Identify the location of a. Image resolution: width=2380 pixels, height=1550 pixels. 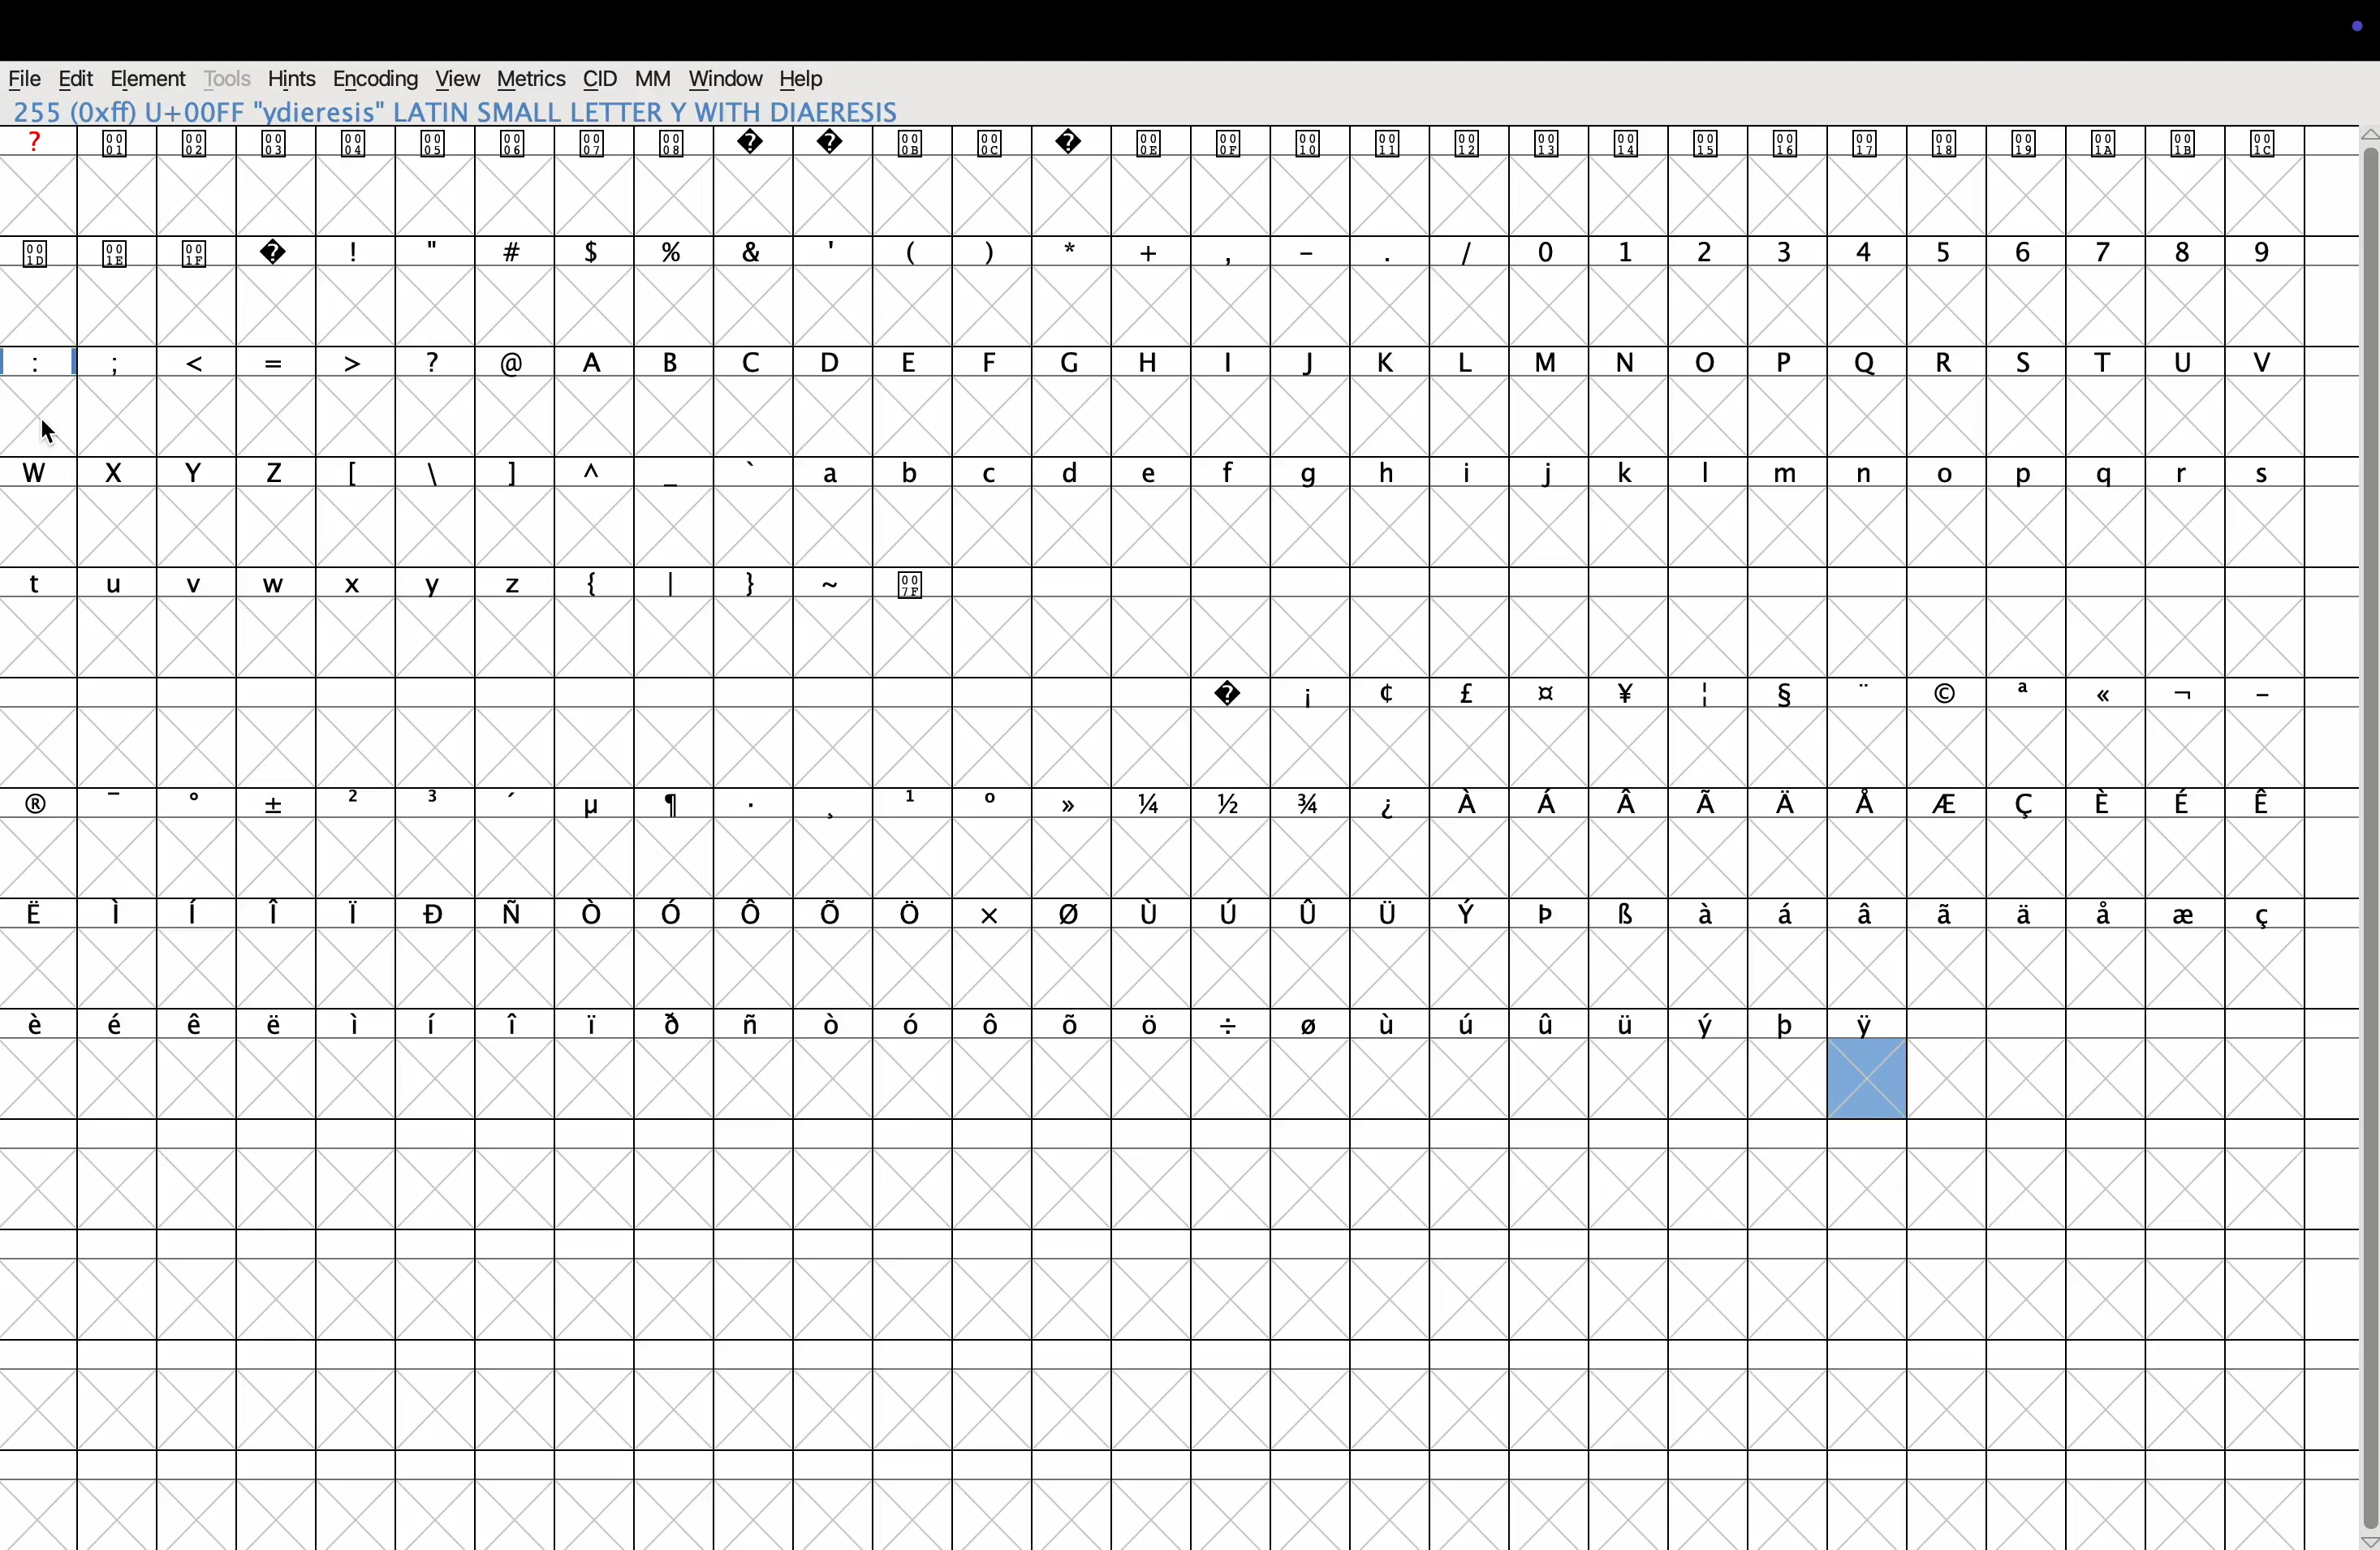
(834, 514).